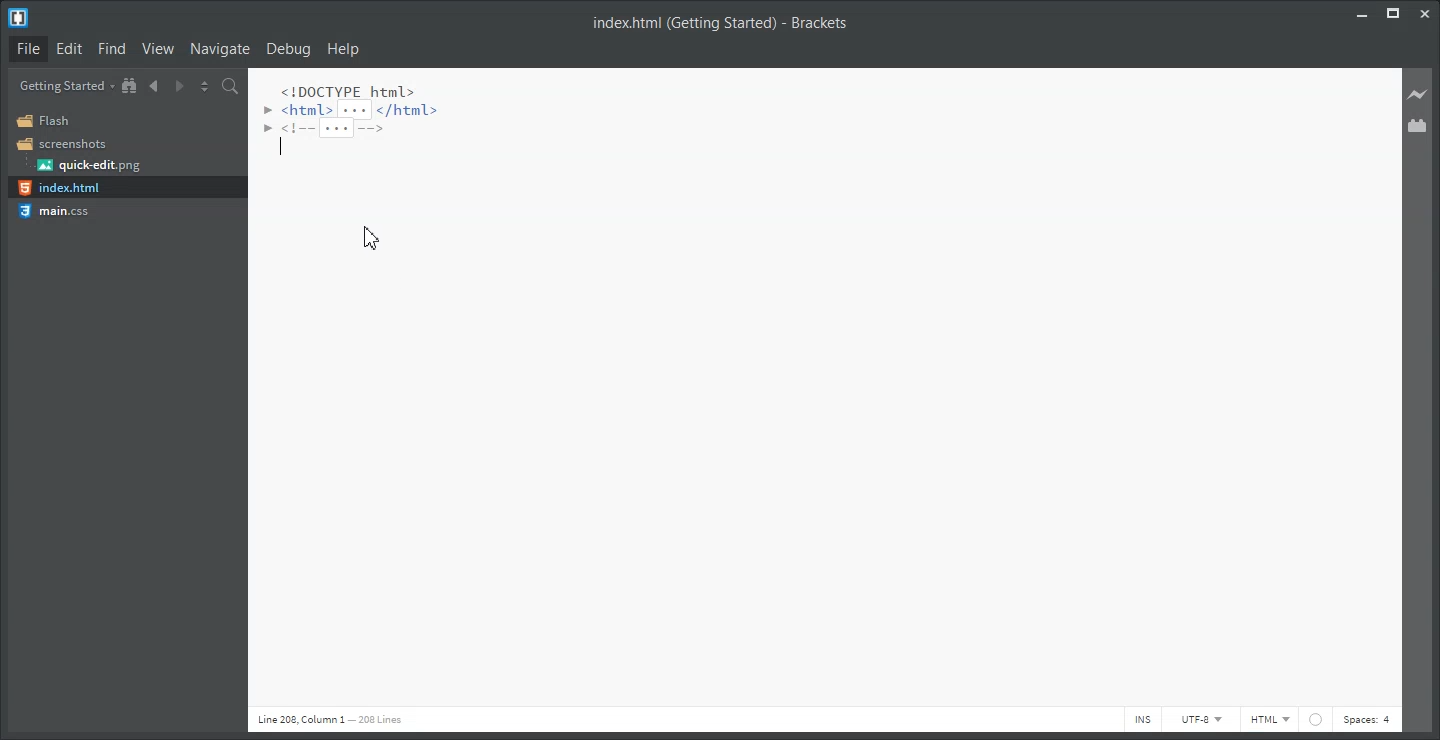 Image resolution: width=1440 pixels, height=740 pixels. What do you see at coordinates (66, 86) in the screenshot?
I see `Getting Started` at bounding box center [66, 86].